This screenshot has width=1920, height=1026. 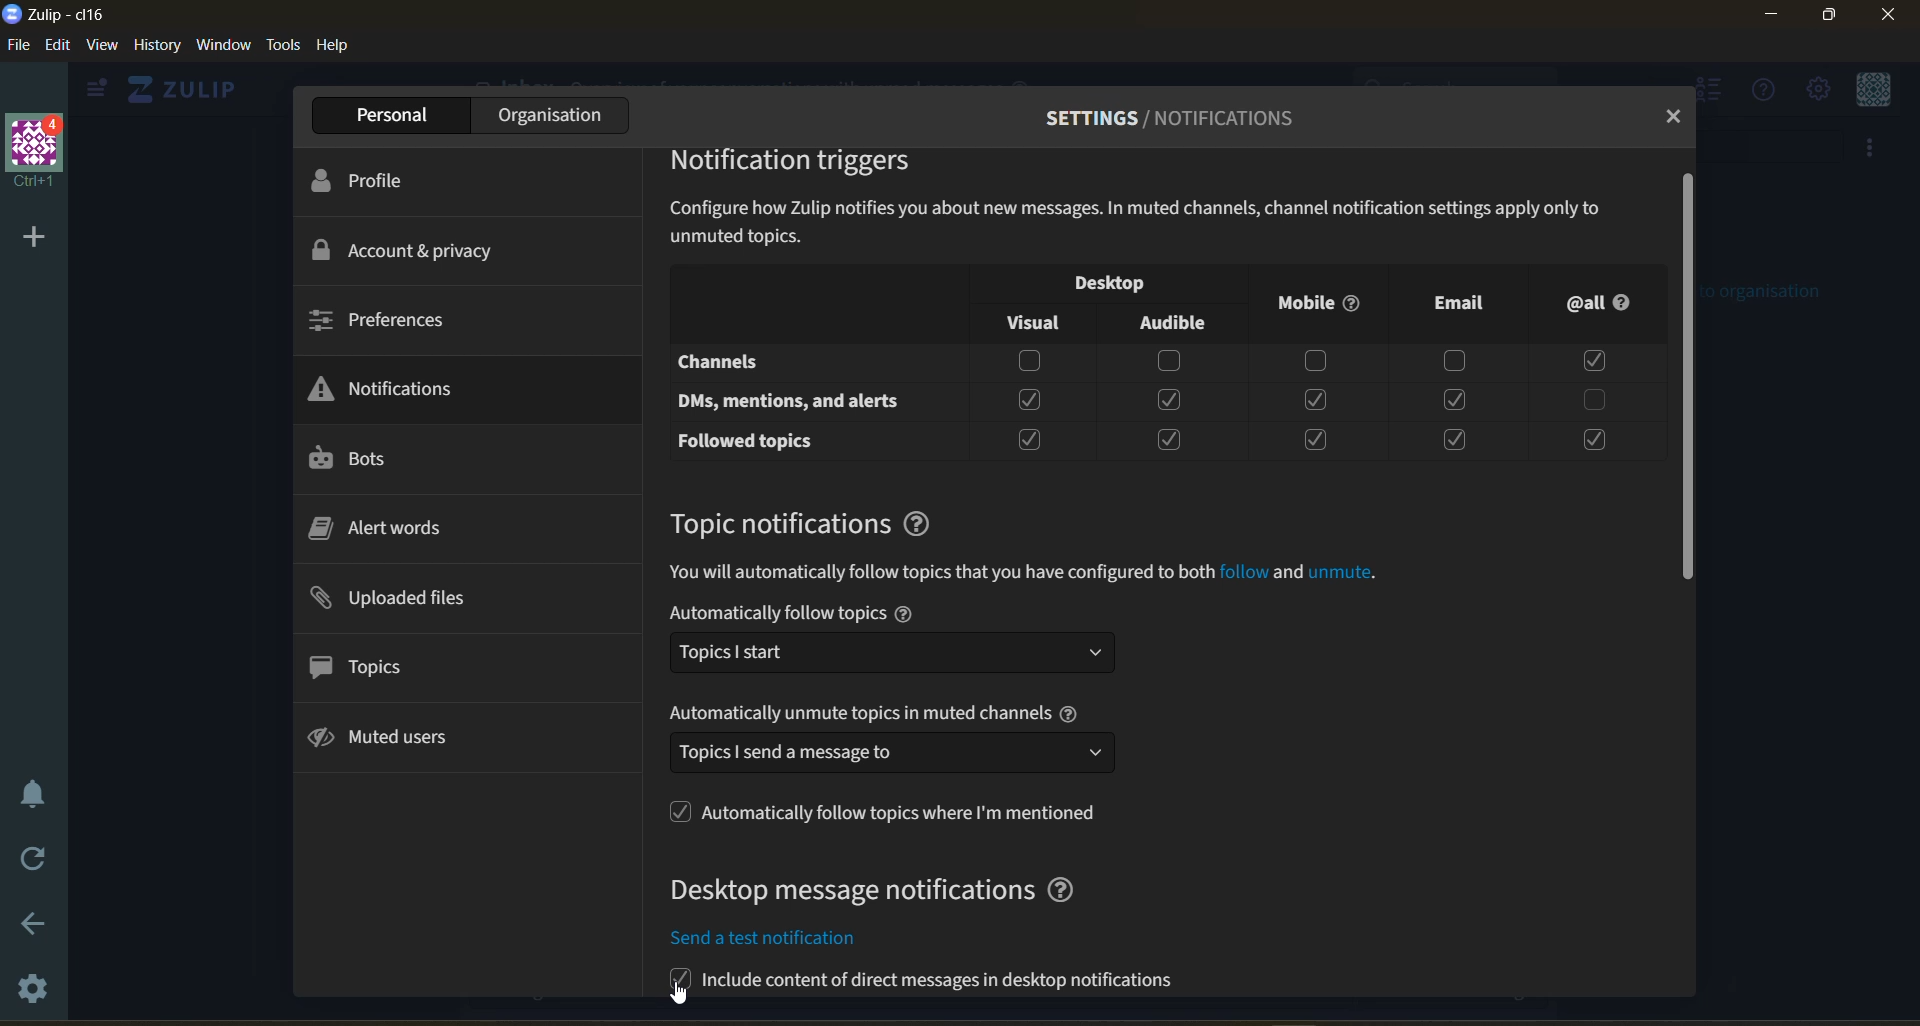 I want to click on Checkbox, so click(x=1317, y=361).